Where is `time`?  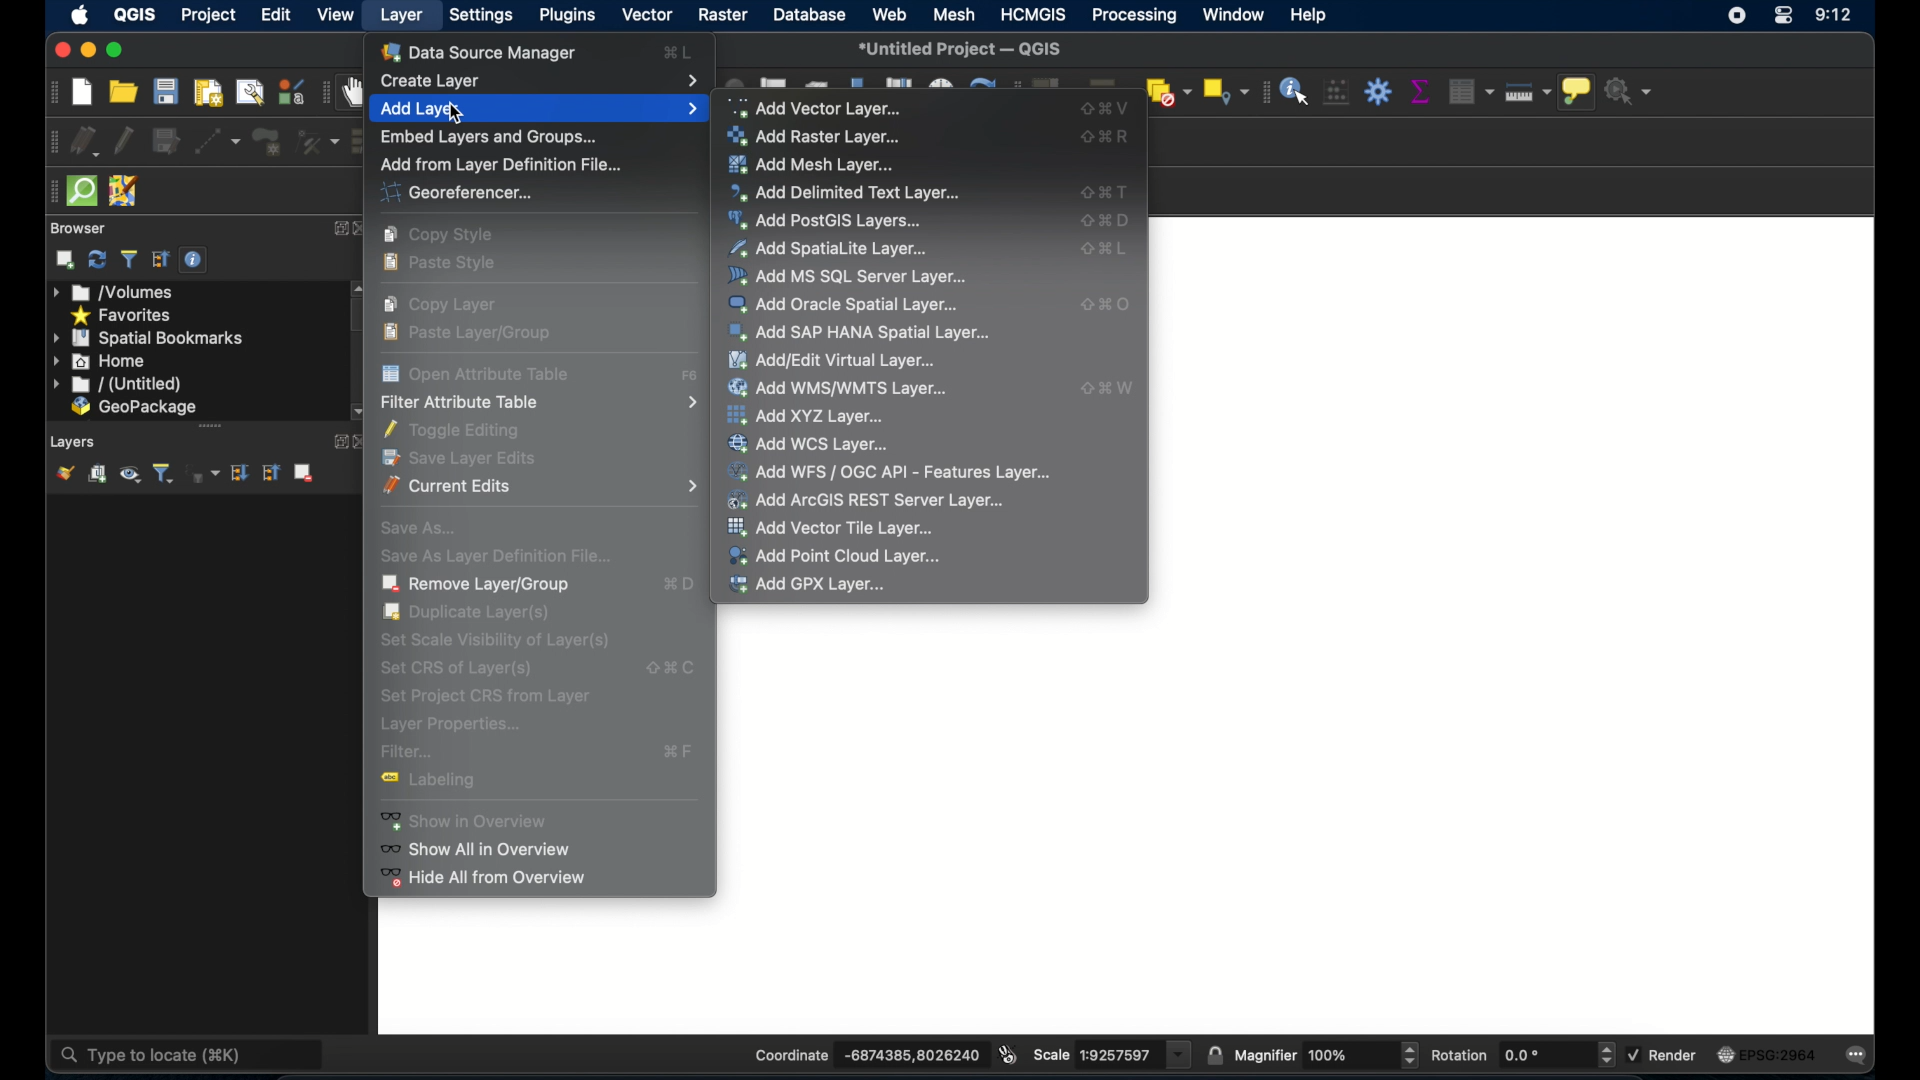 time is located at coordinates (1835, 16).